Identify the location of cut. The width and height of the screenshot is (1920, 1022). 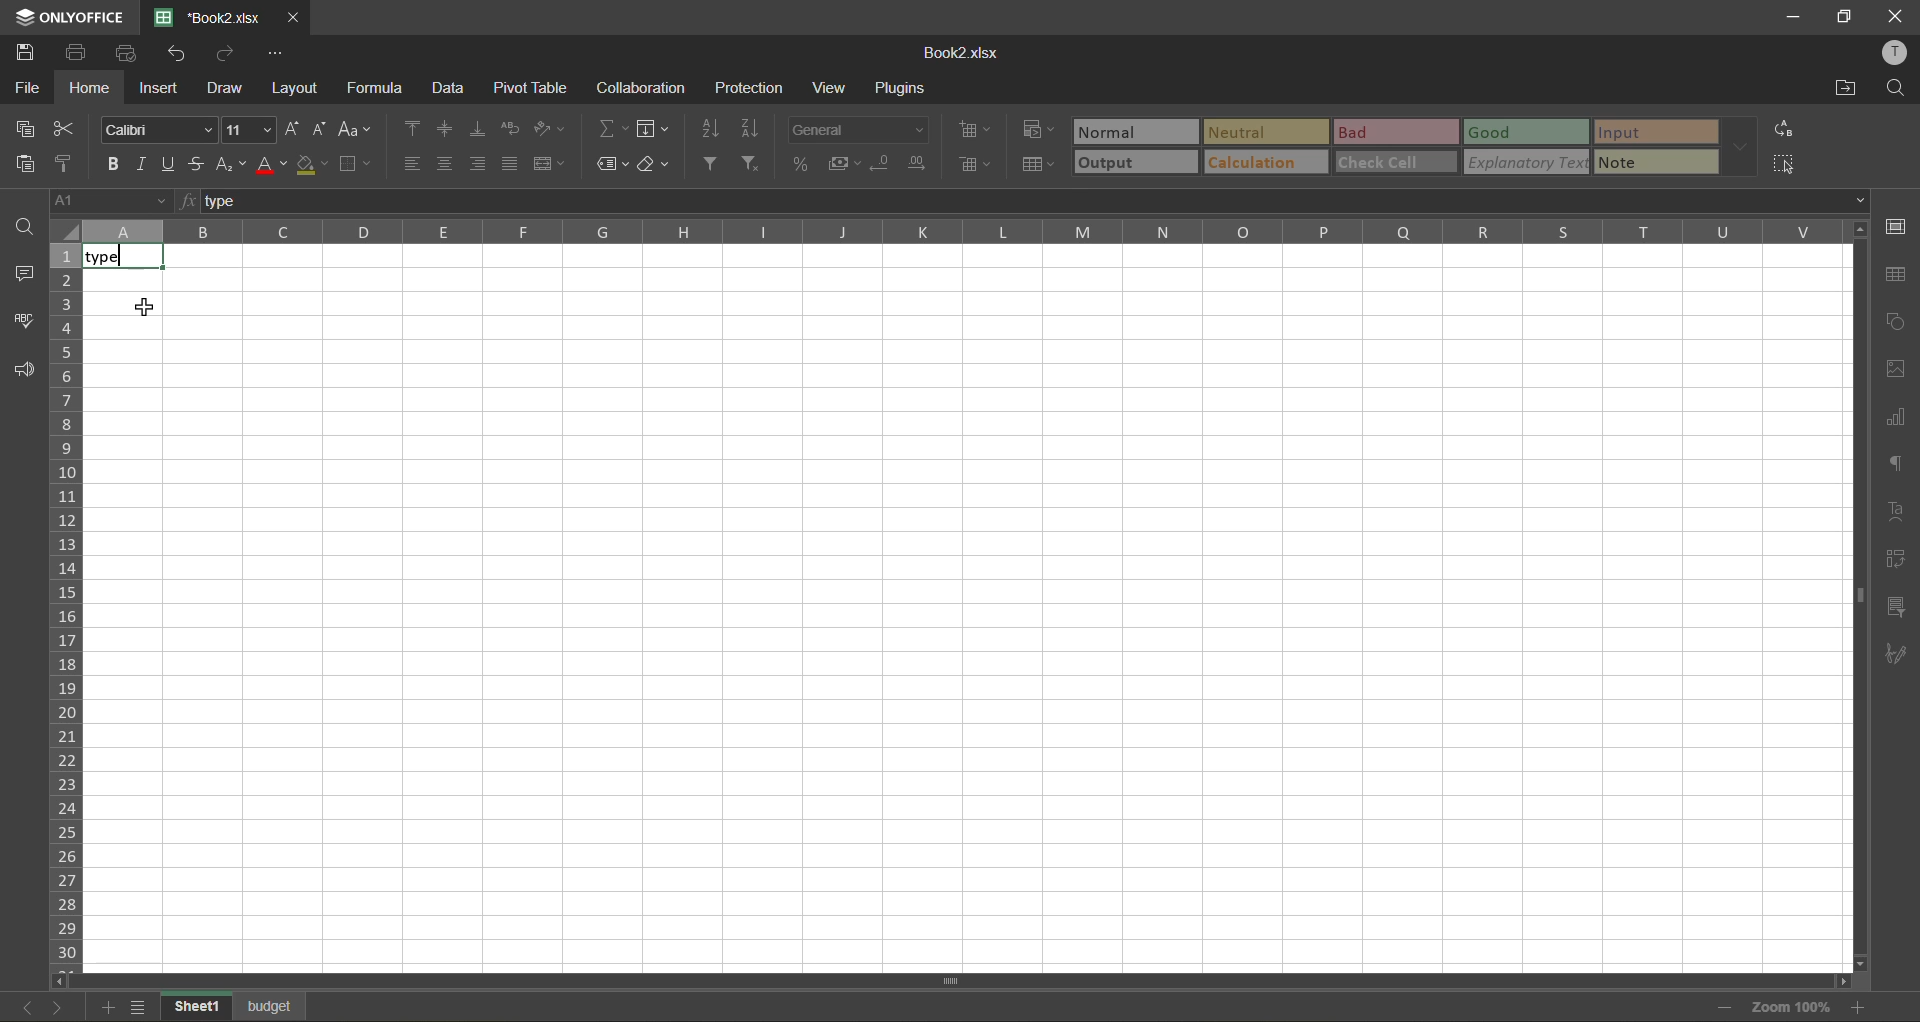
(61, 129).